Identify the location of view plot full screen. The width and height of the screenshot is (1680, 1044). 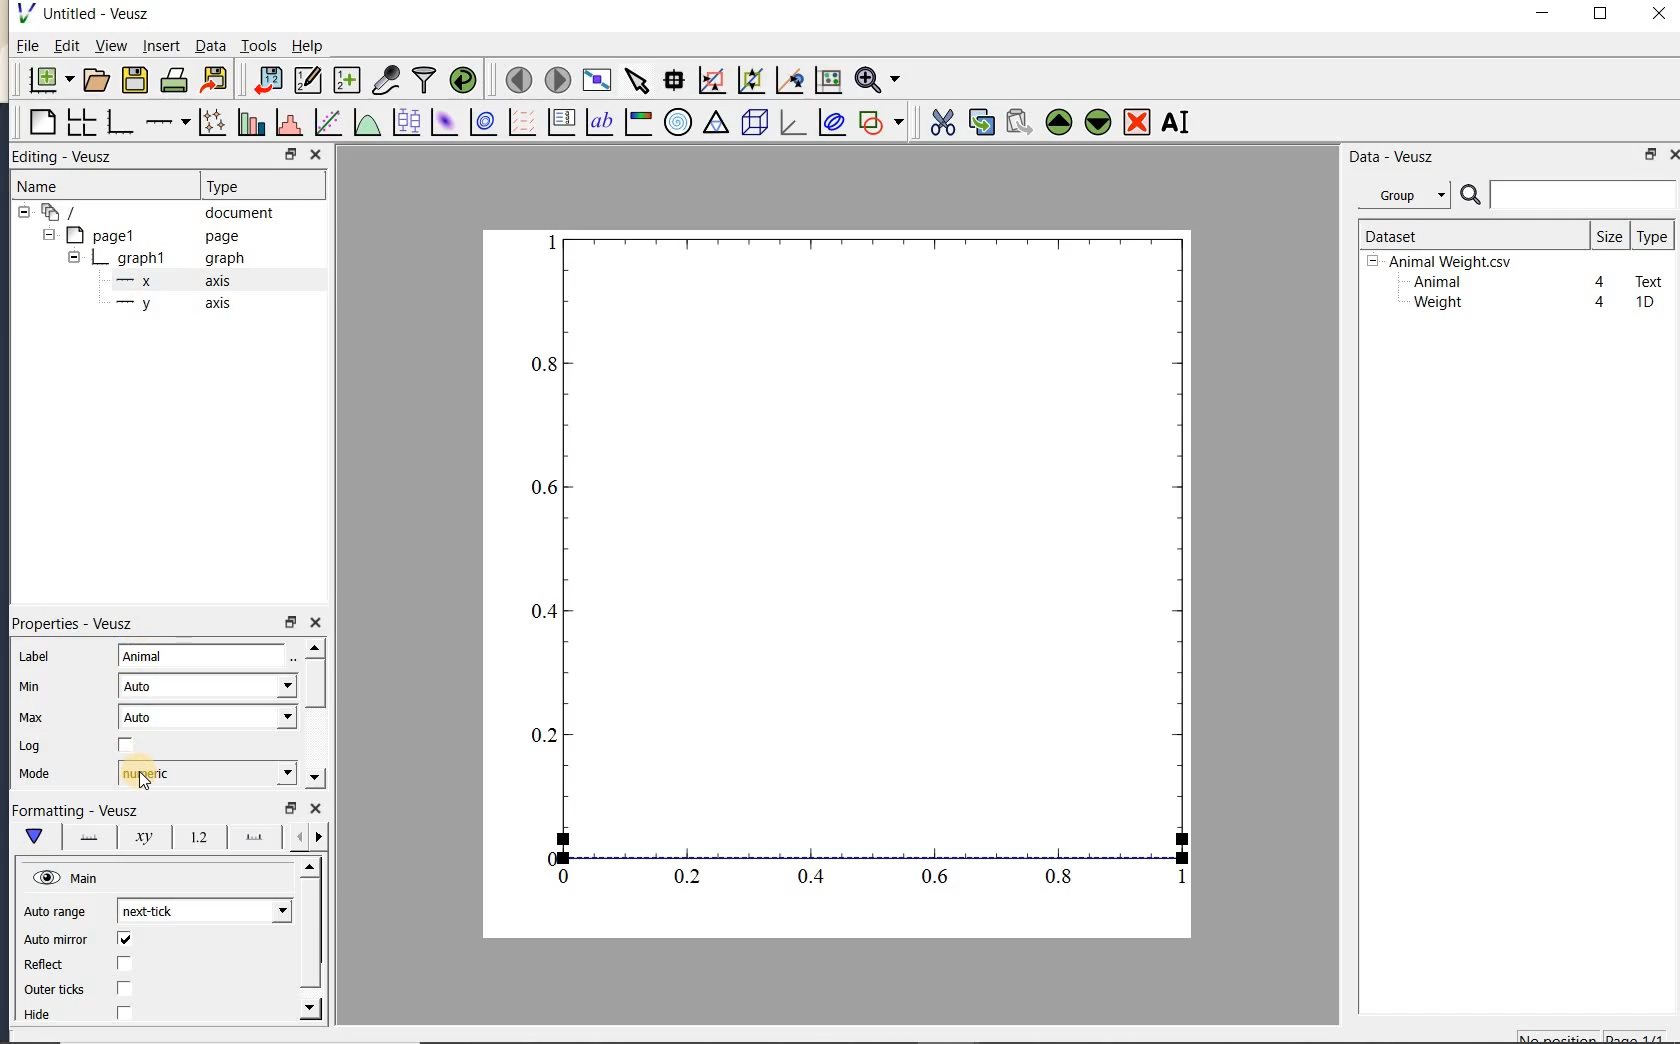
(596, 81).